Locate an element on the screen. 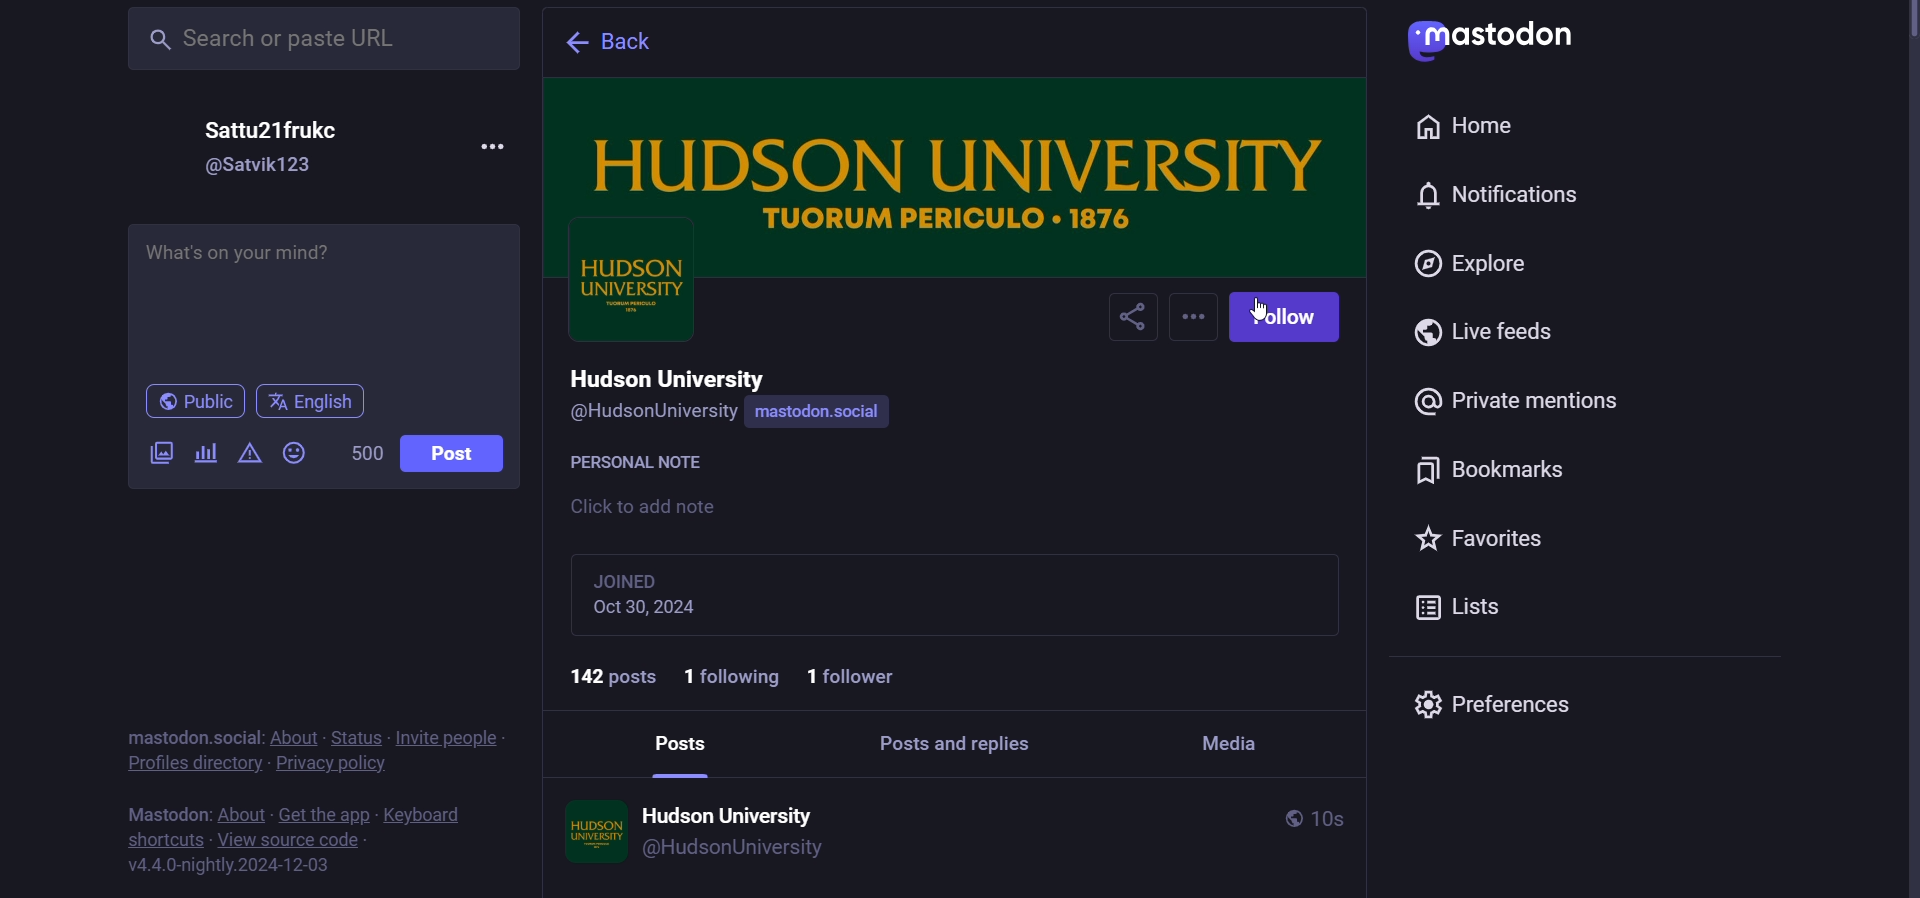  share is located at coordinates (1132, 320).